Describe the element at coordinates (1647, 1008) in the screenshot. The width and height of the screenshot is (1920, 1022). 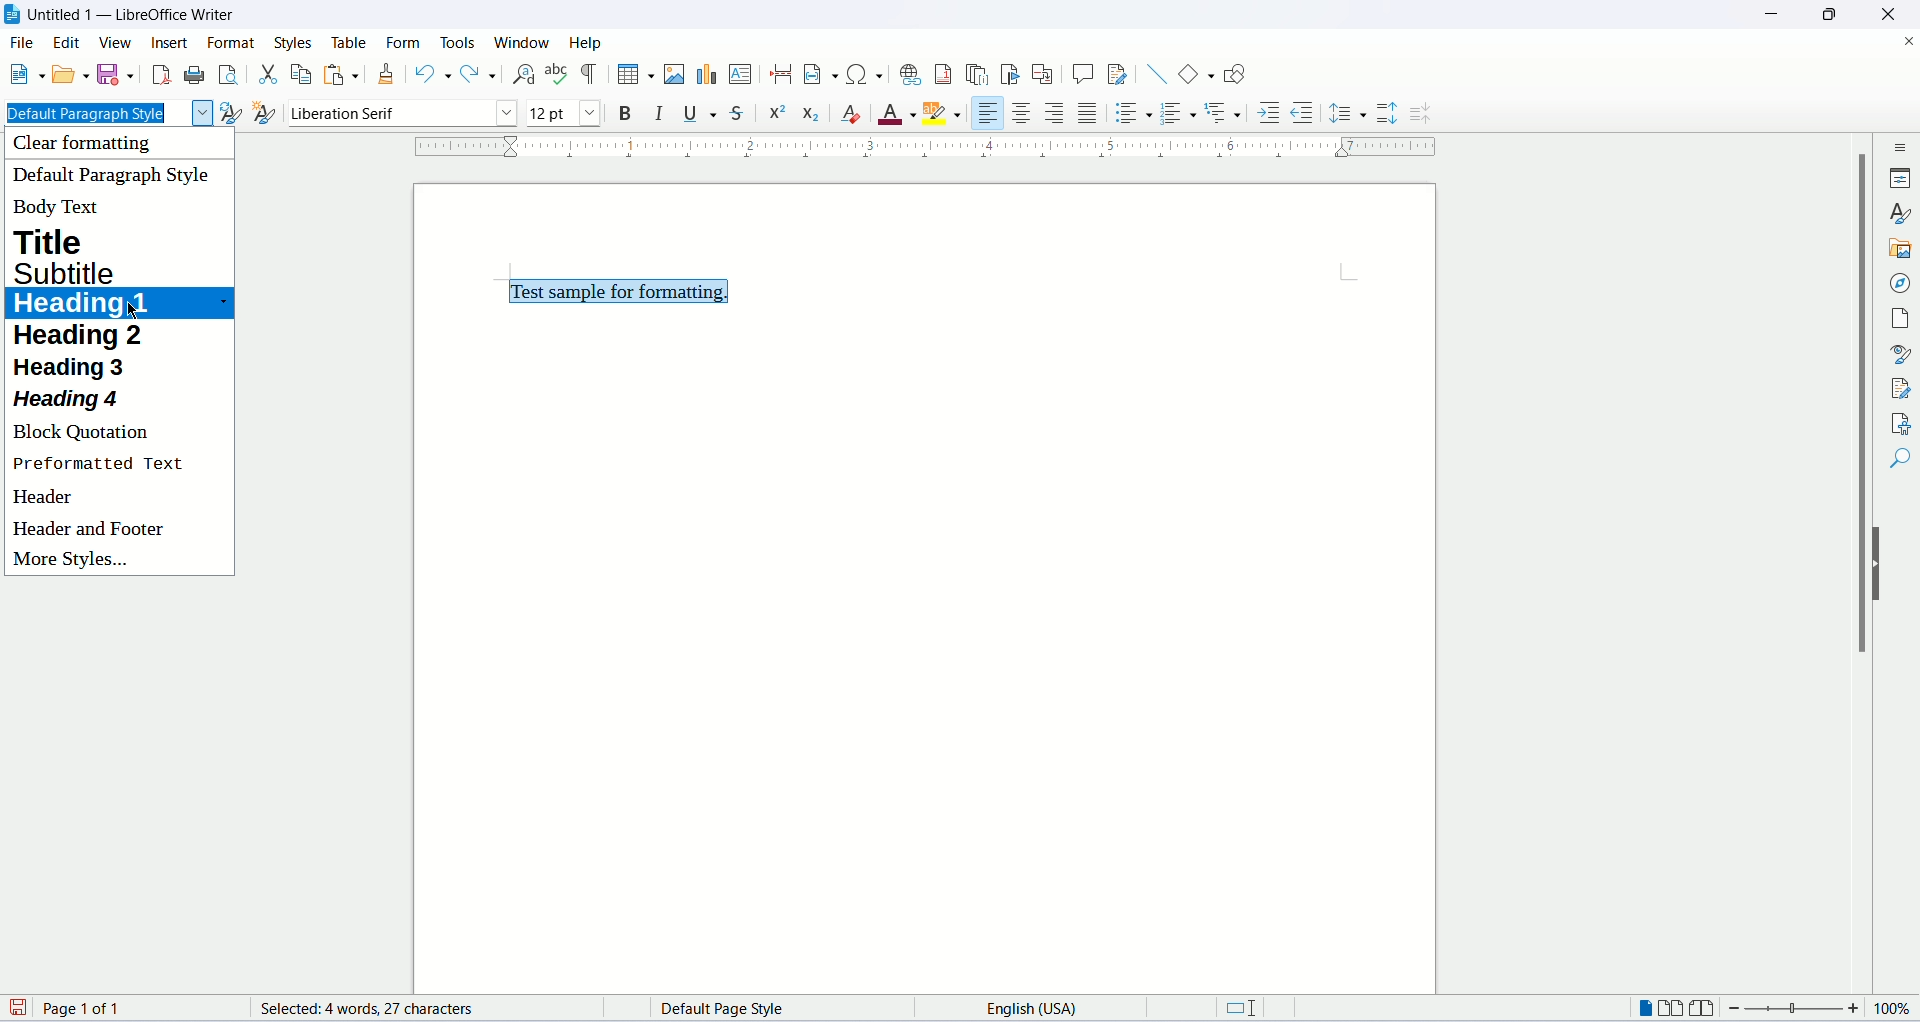
I see `single page view` at that location.